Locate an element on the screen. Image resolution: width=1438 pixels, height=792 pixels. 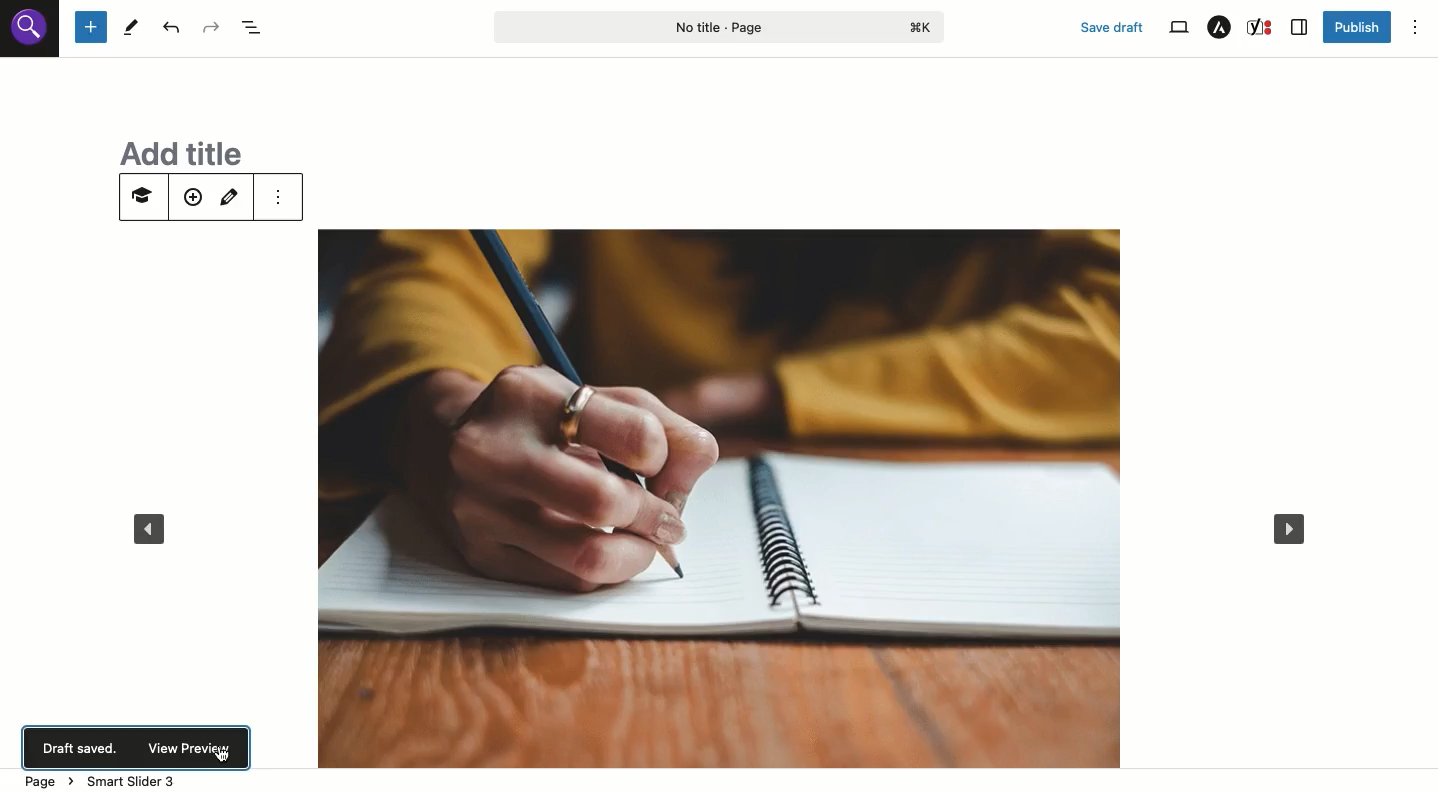
Options is located at coordinates (1415, 27).